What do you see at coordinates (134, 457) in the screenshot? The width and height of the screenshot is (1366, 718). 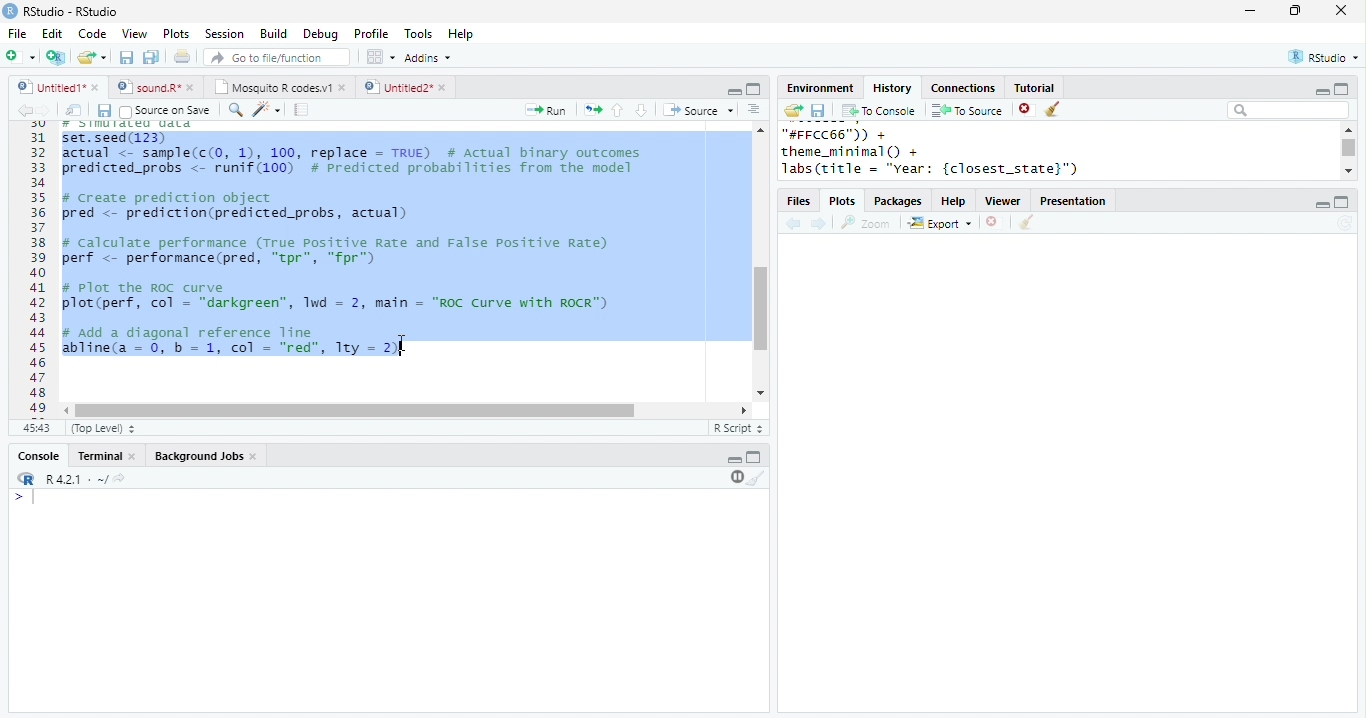 I see `close` at bounding box center [134, 457].